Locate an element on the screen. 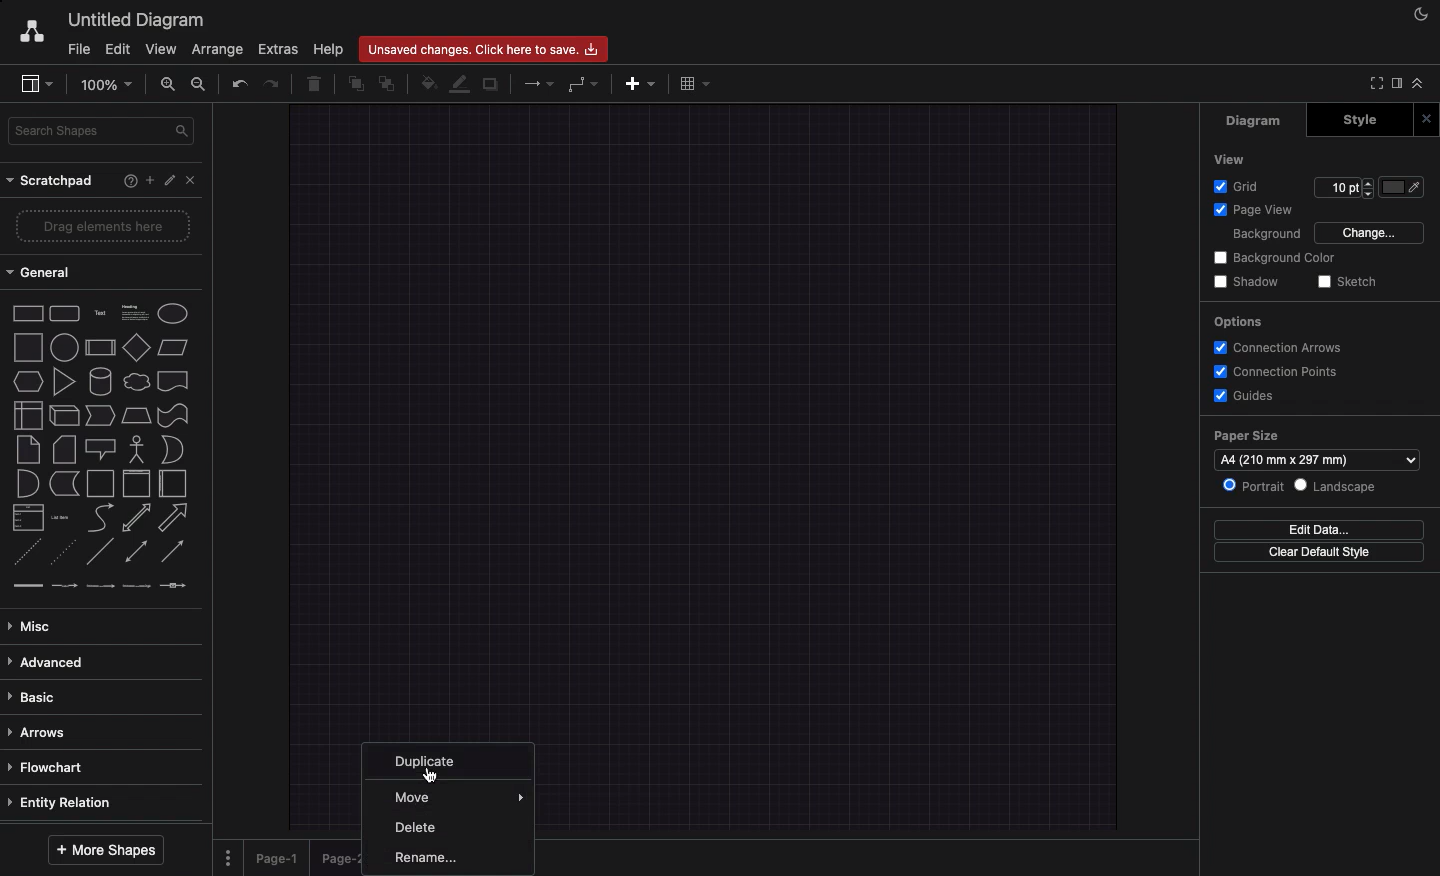  Night shift is located at coordinates (1424, 15).